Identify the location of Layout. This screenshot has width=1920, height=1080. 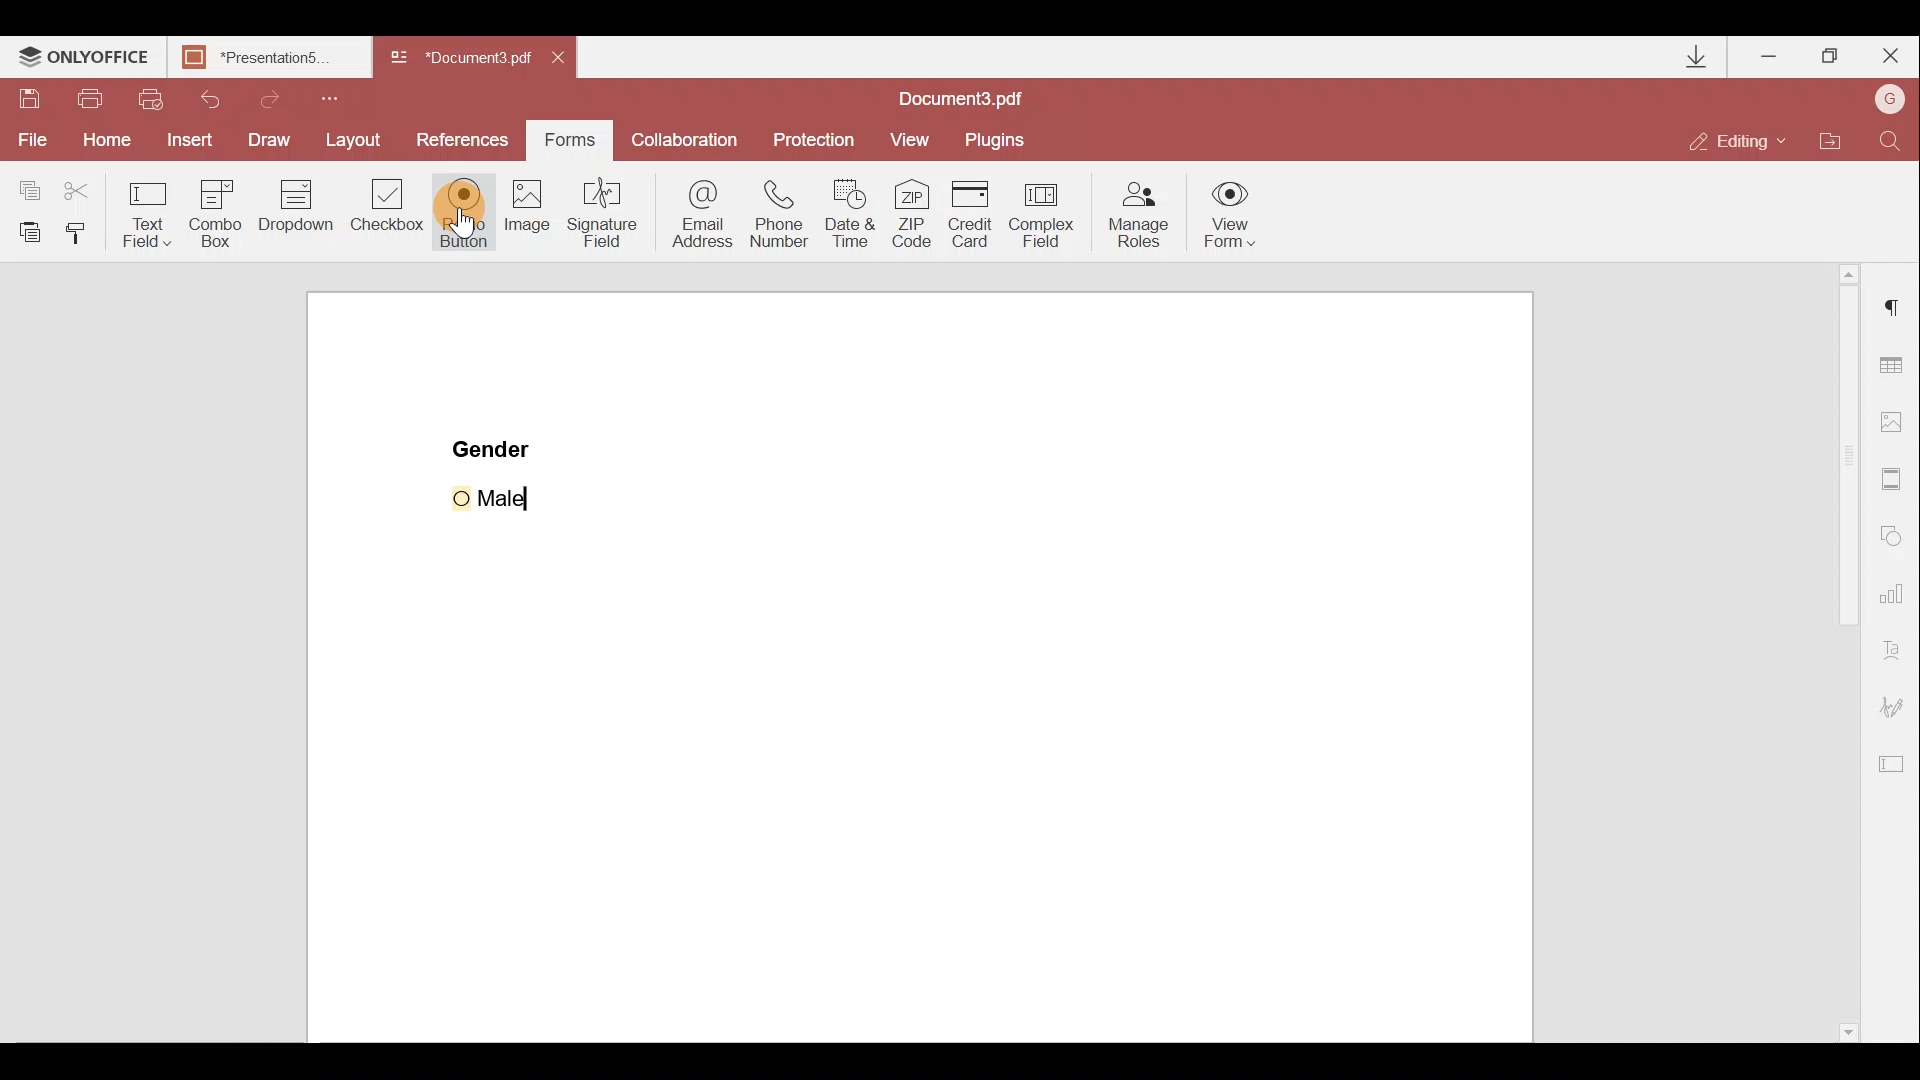
(358, 143).